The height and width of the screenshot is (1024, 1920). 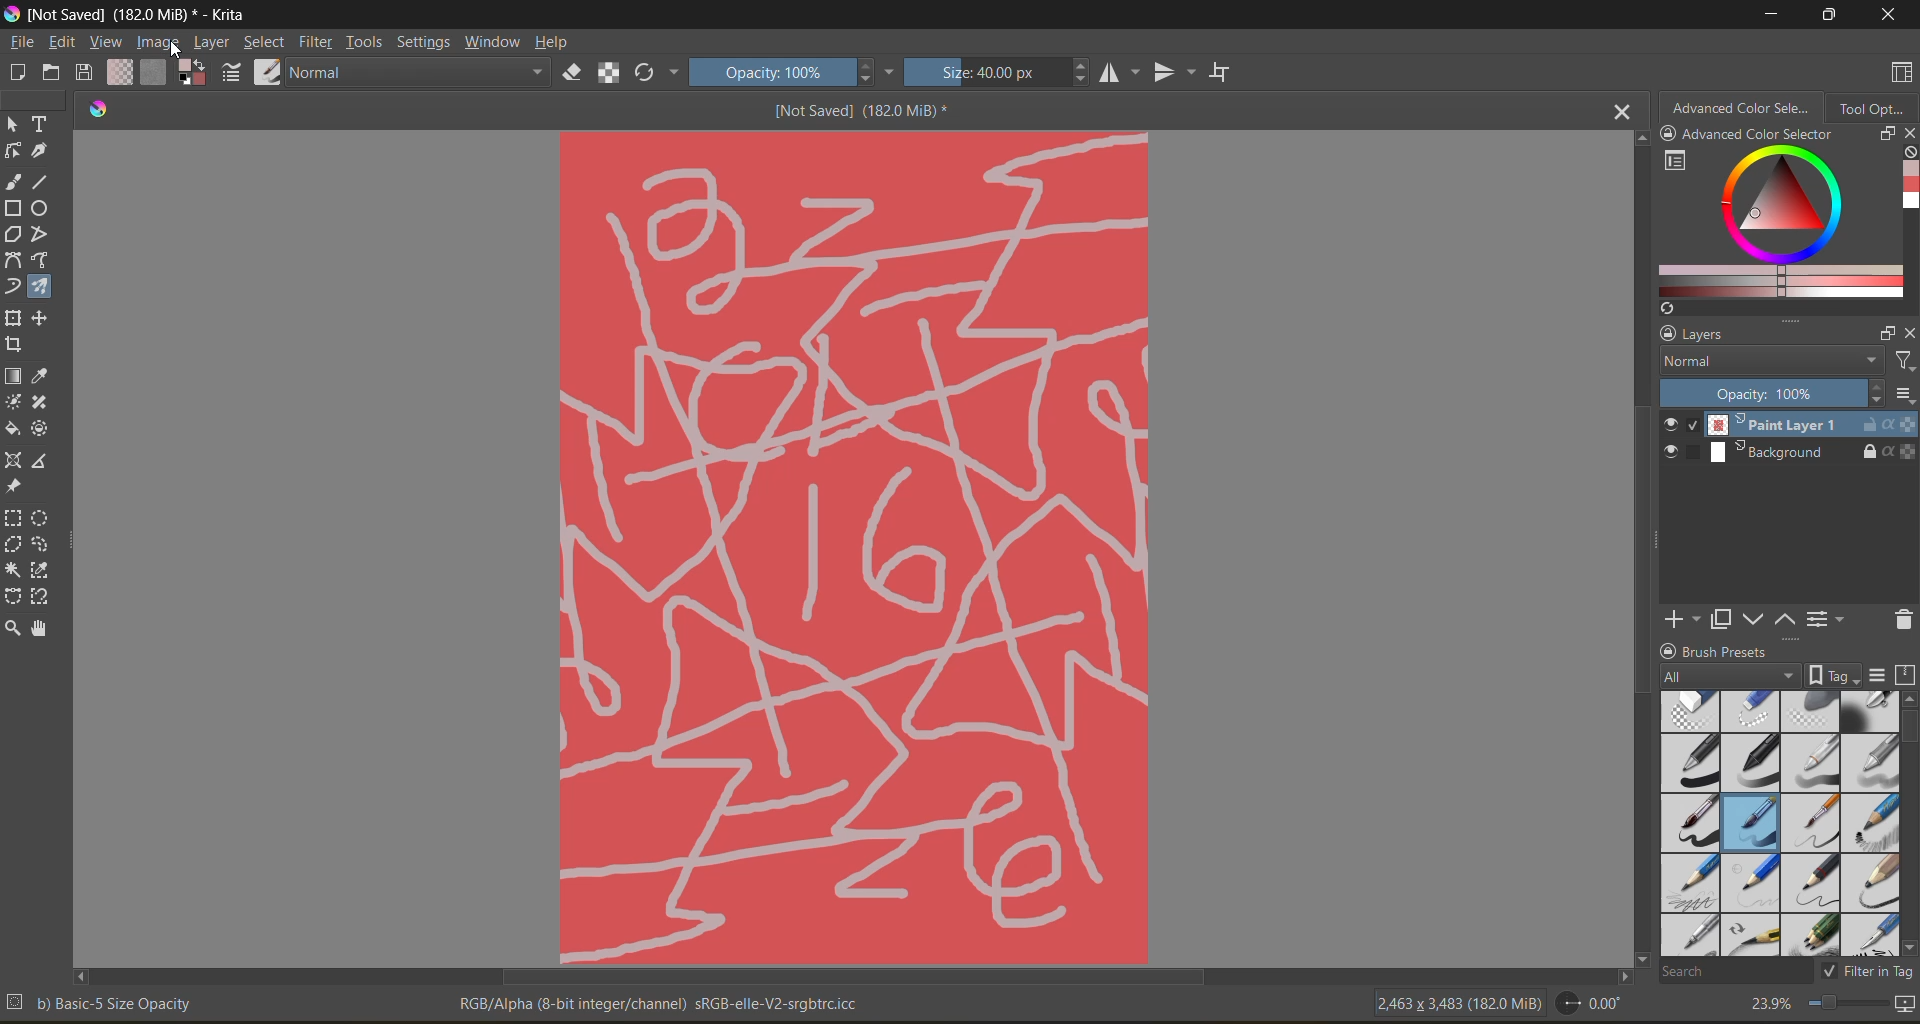 I want to click on zoom , so click(x=1843, y=1002).